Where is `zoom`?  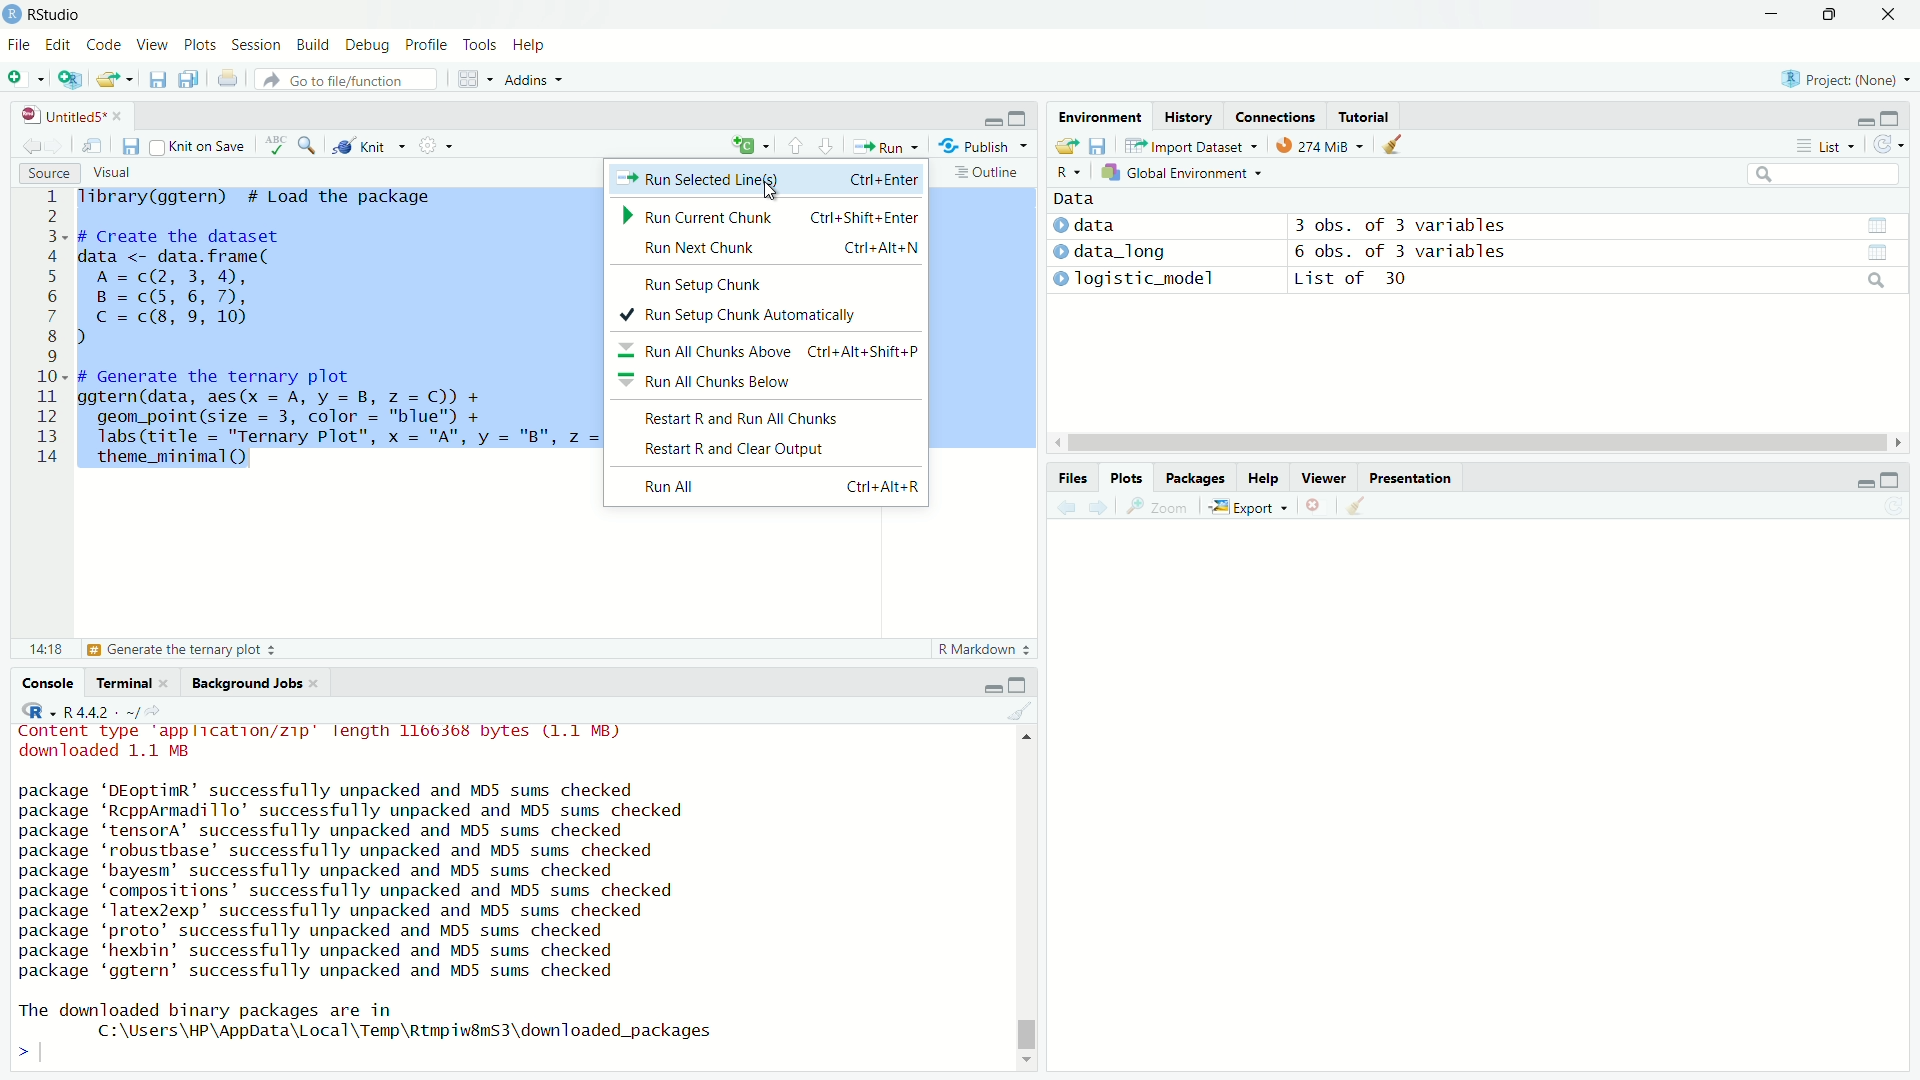 zoom is located at coordinates (1161, 511).